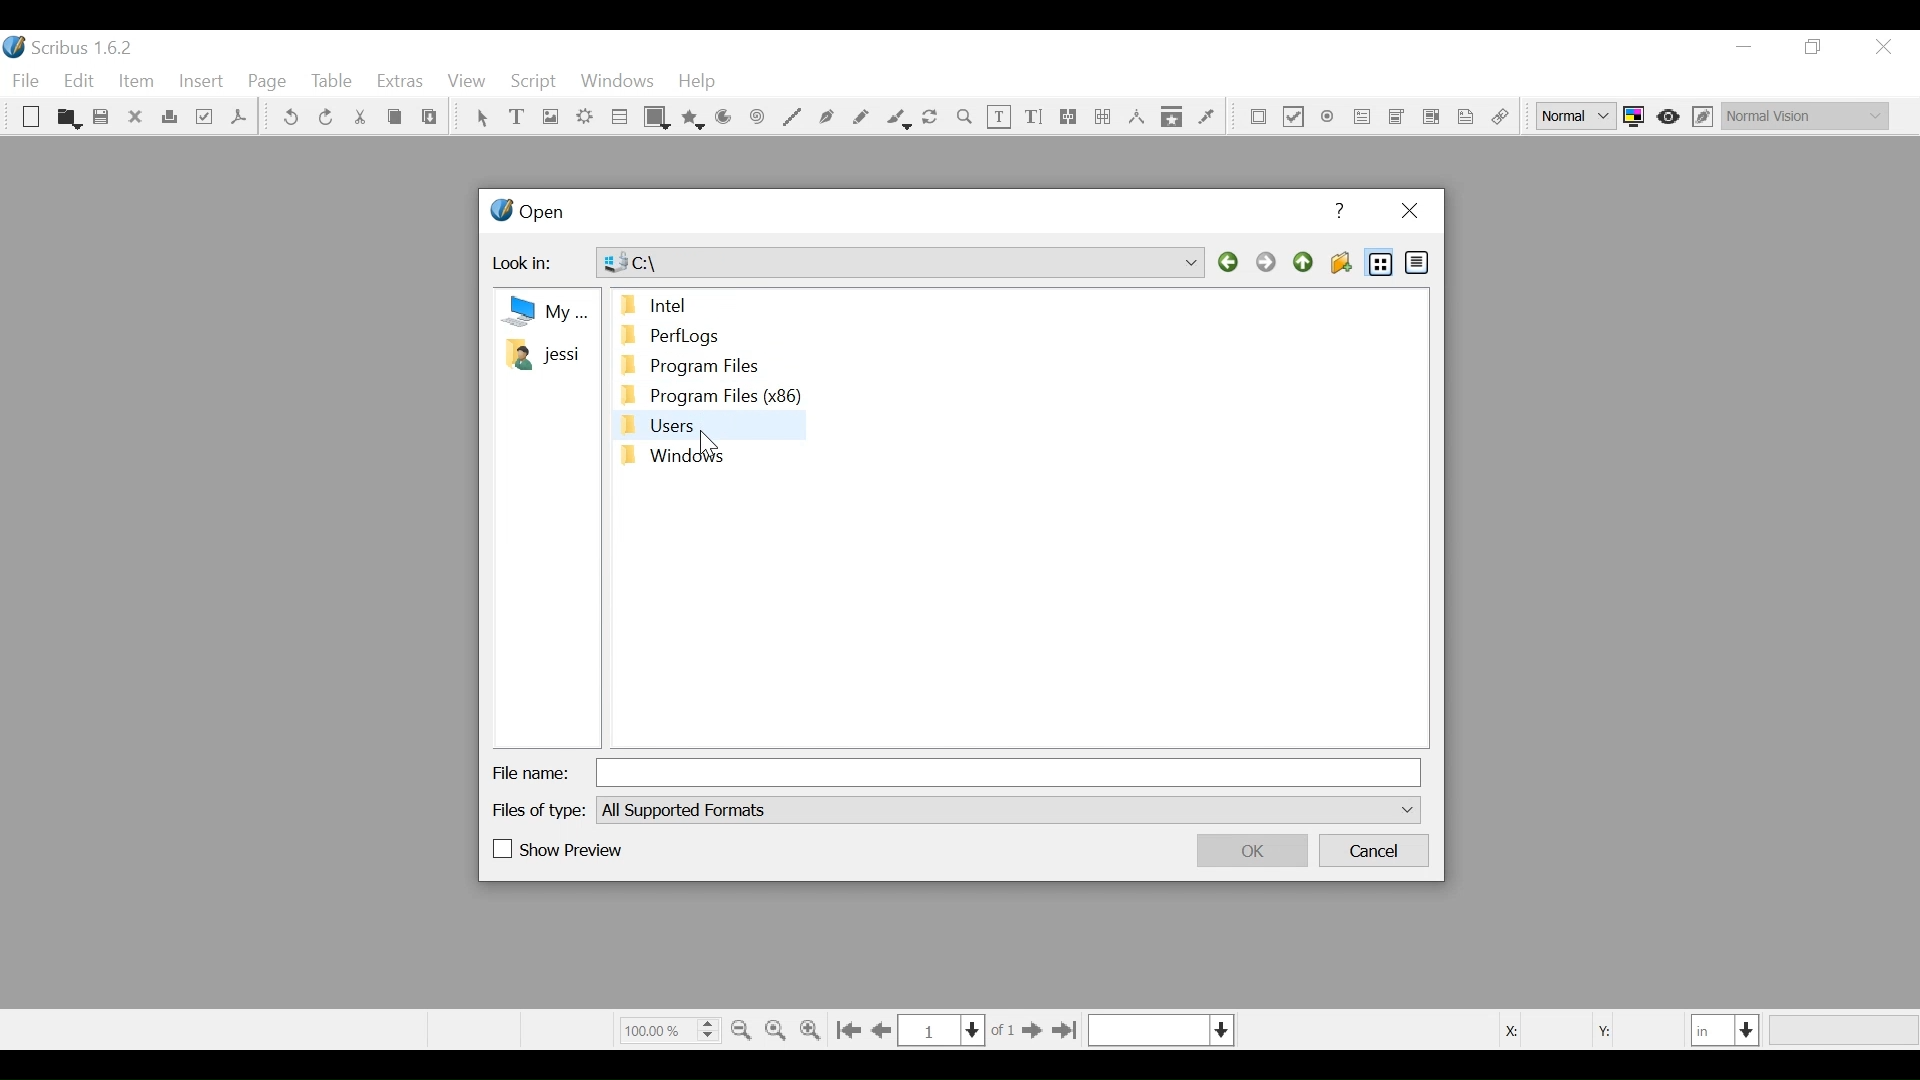  I want to click on Zoom out, so click(743, 1028).